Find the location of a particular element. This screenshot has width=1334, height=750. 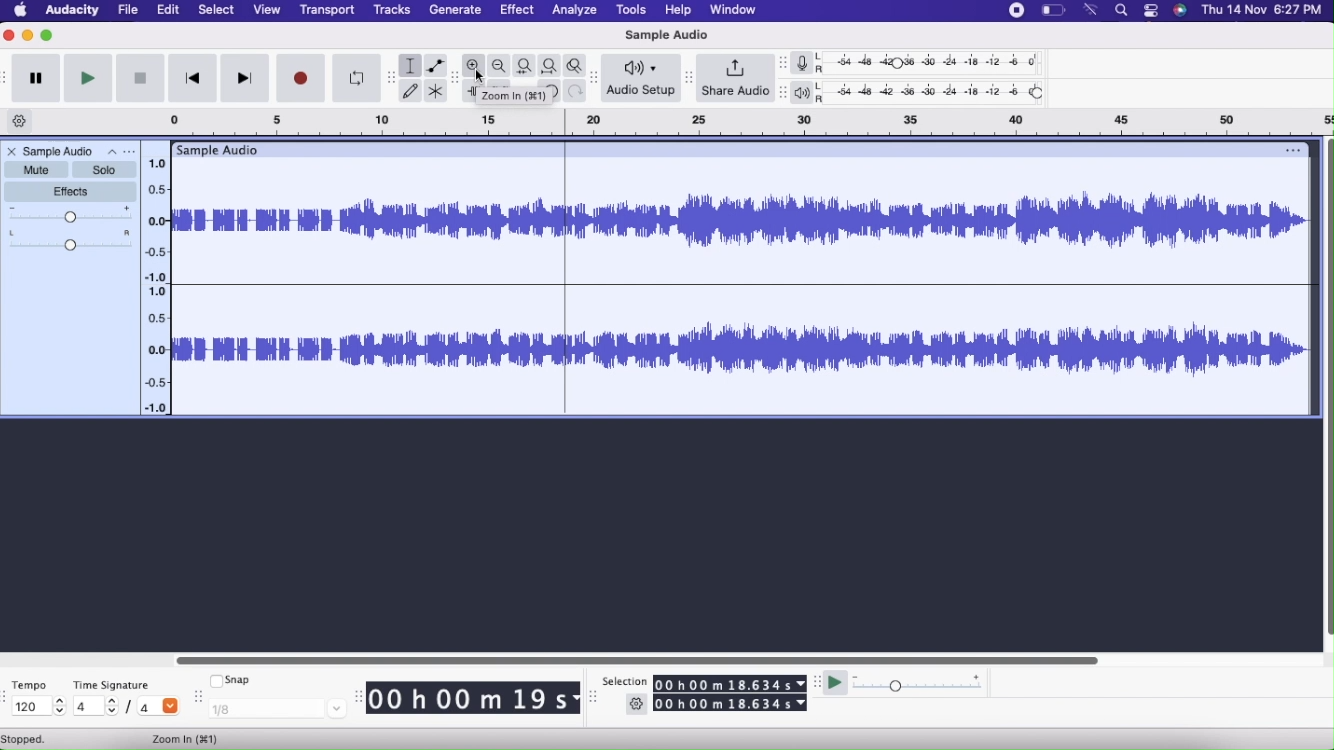

Close is located at coordinates (10, 151).